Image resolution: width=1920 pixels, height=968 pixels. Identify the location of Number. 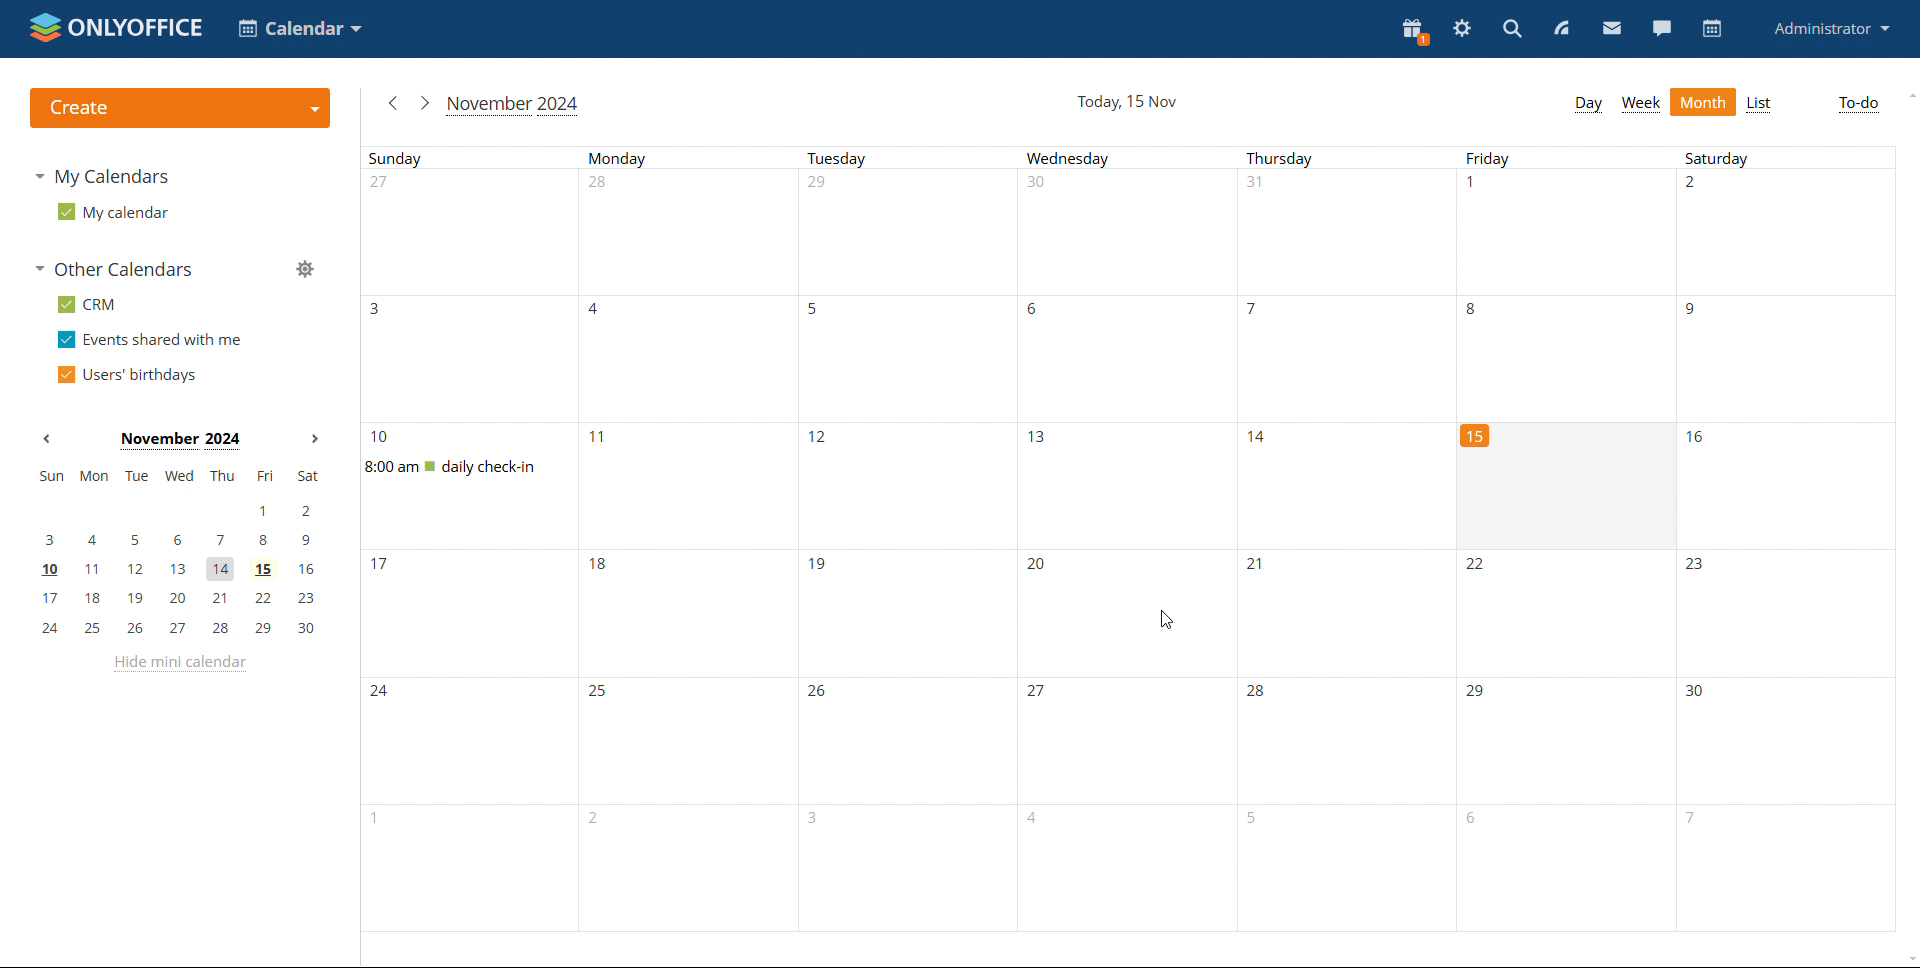
(1043, 696).